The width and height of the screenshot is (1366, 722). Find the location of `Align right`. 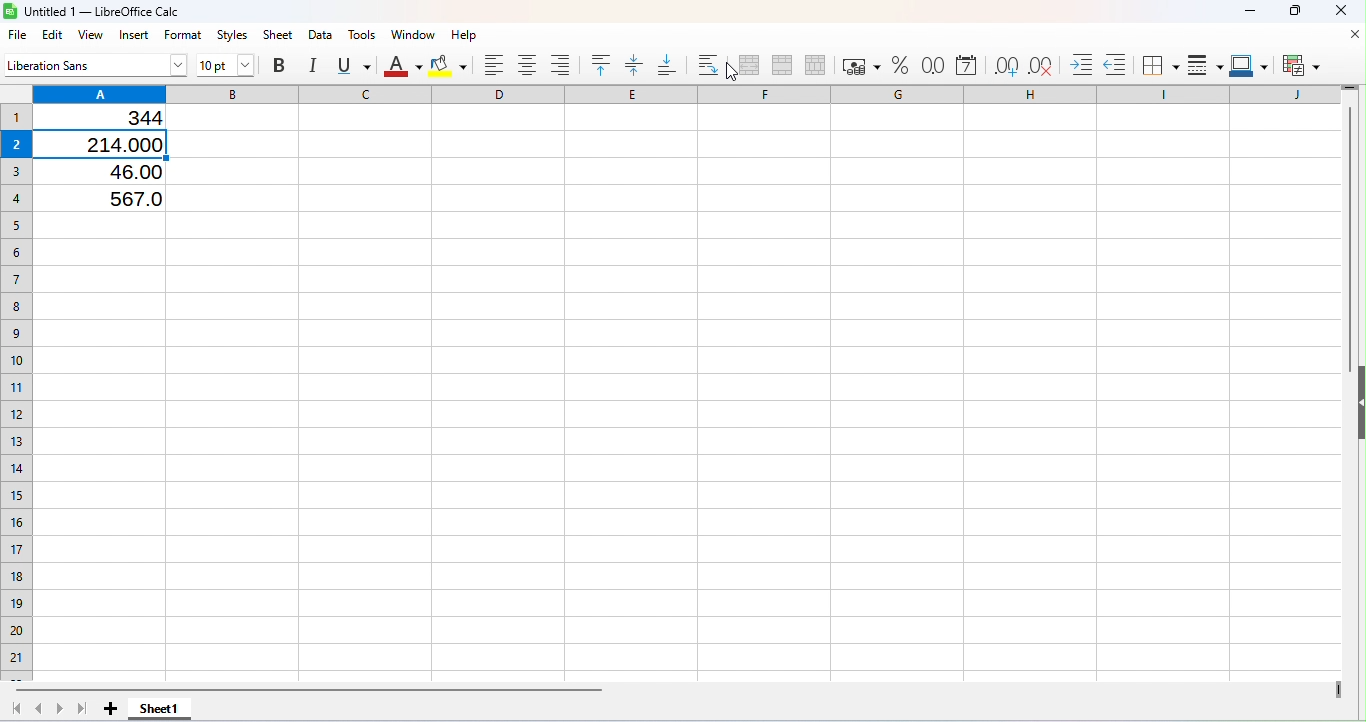

Align right is located at coordinates (563, 66).